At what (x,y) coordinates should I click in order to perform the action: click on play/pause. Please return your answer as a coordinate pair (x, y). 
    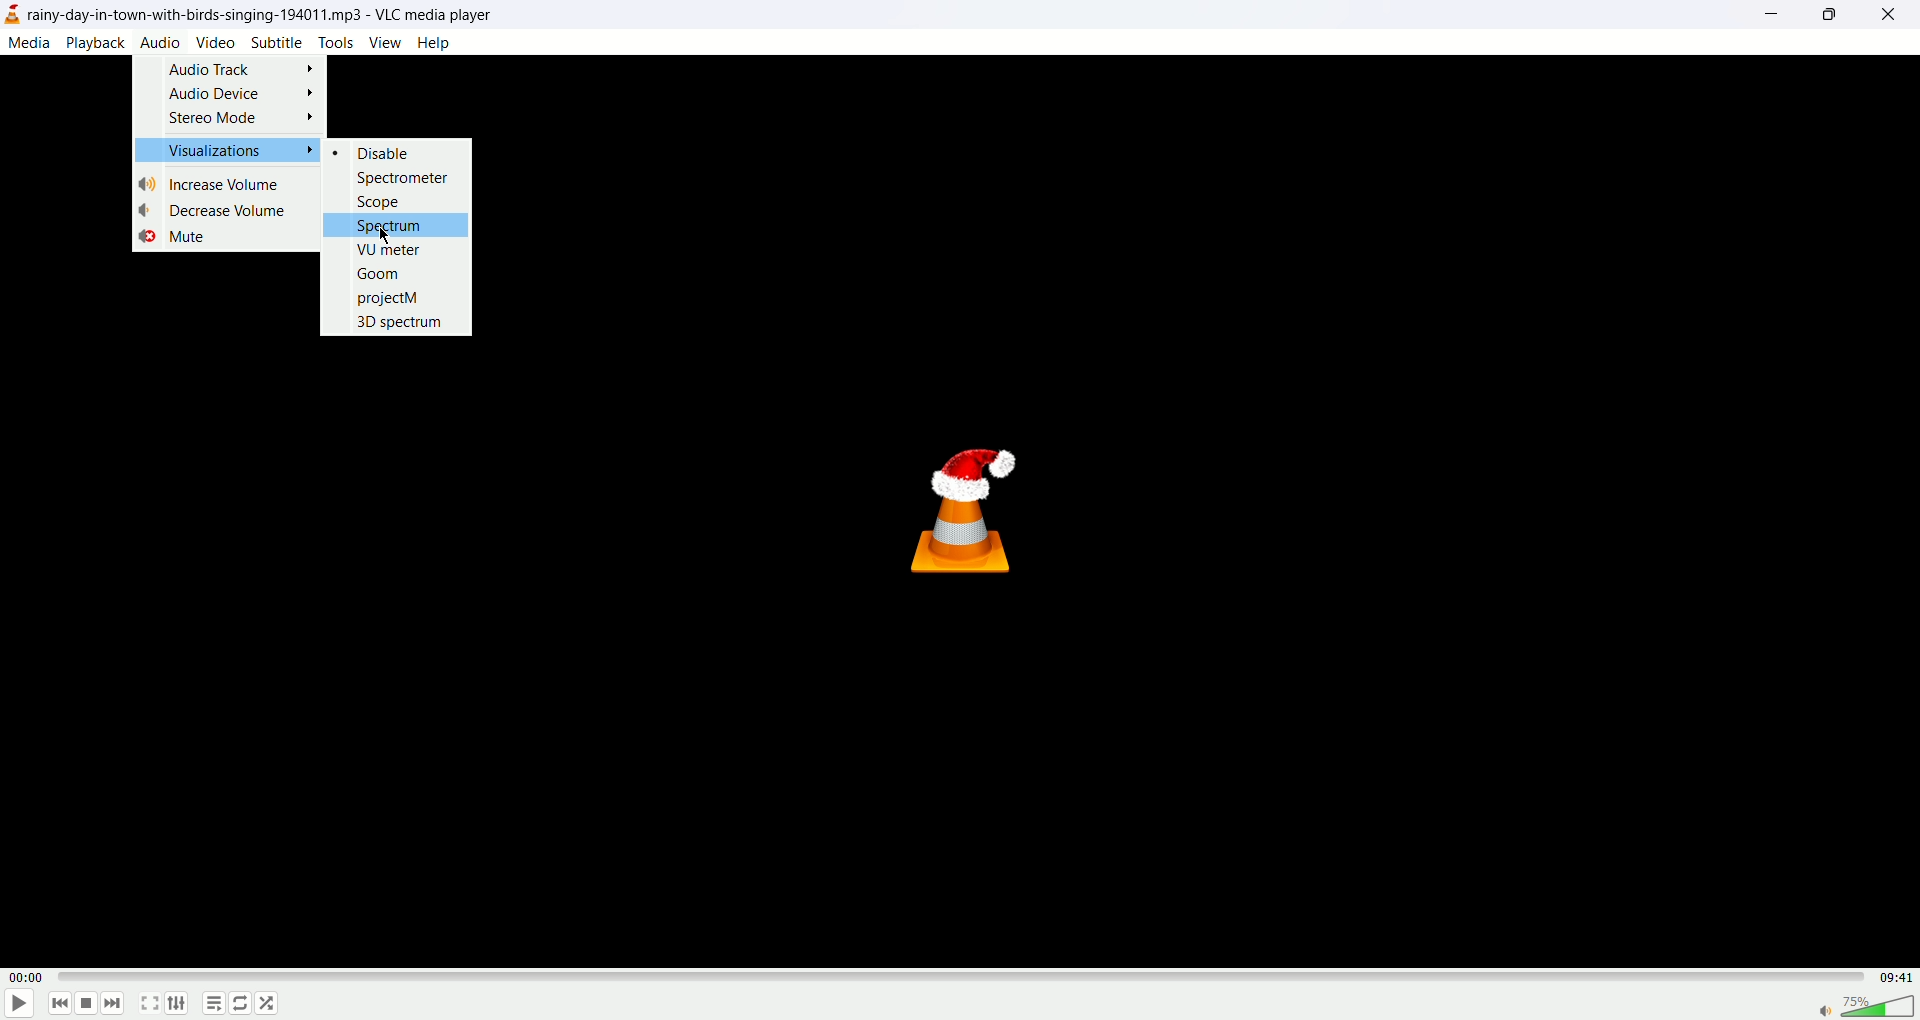
    Looking at the image, I should click on (19, 1005).